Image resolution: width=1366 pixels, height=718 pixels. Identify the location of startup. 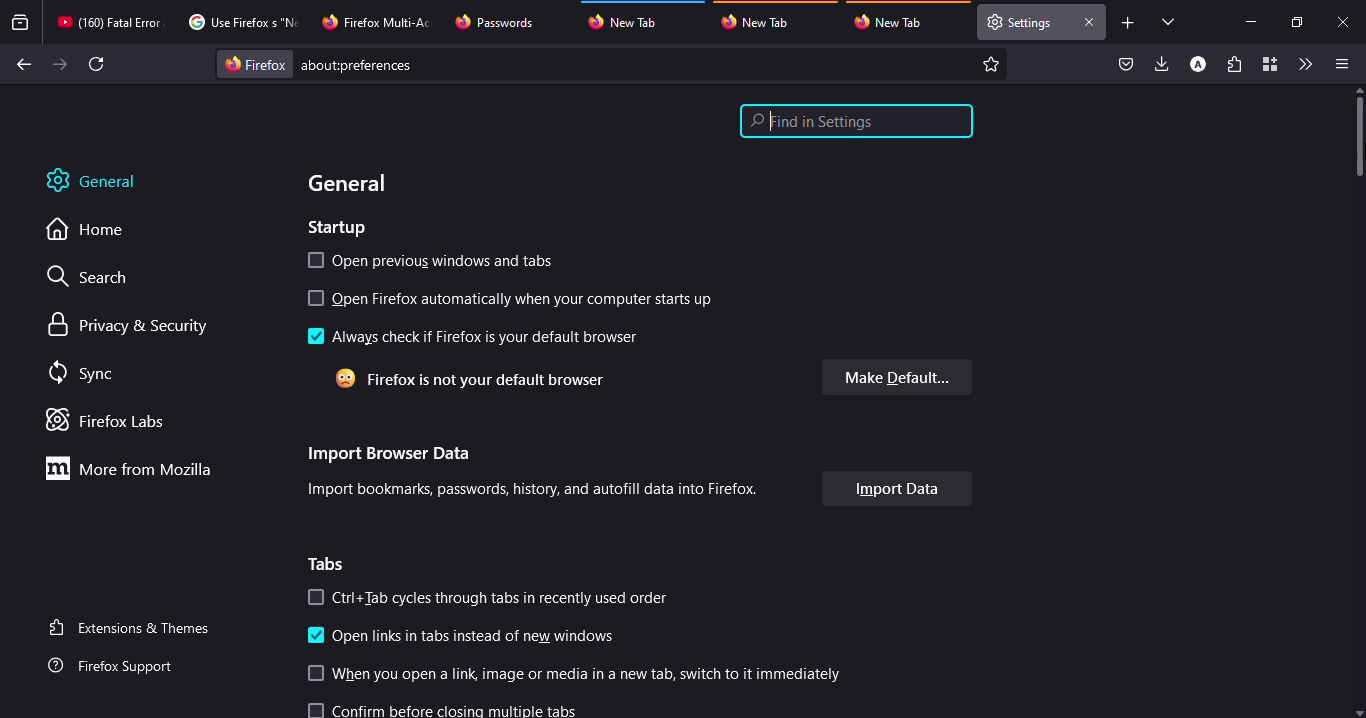
(342, 228).